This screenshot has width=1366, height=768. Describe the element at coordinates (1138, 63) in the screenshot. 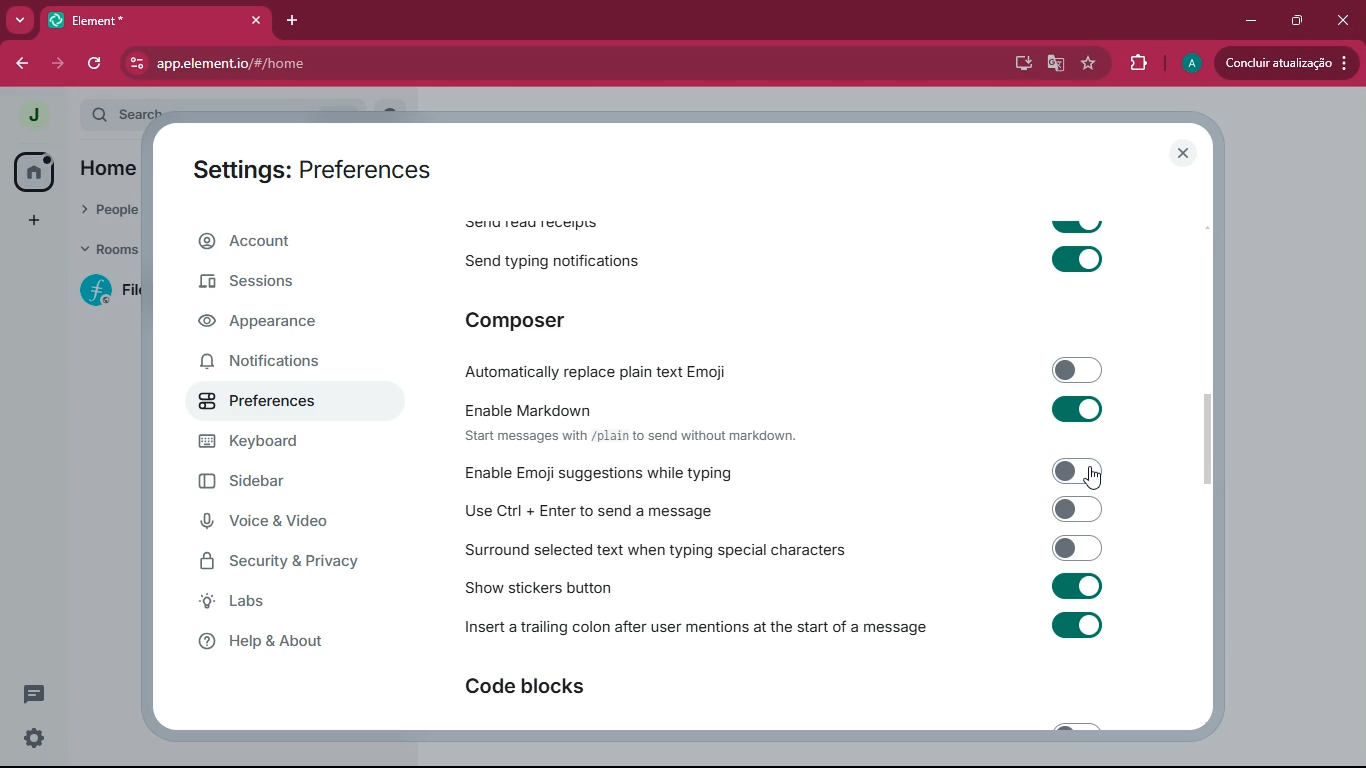

I see `extensions` at that location.